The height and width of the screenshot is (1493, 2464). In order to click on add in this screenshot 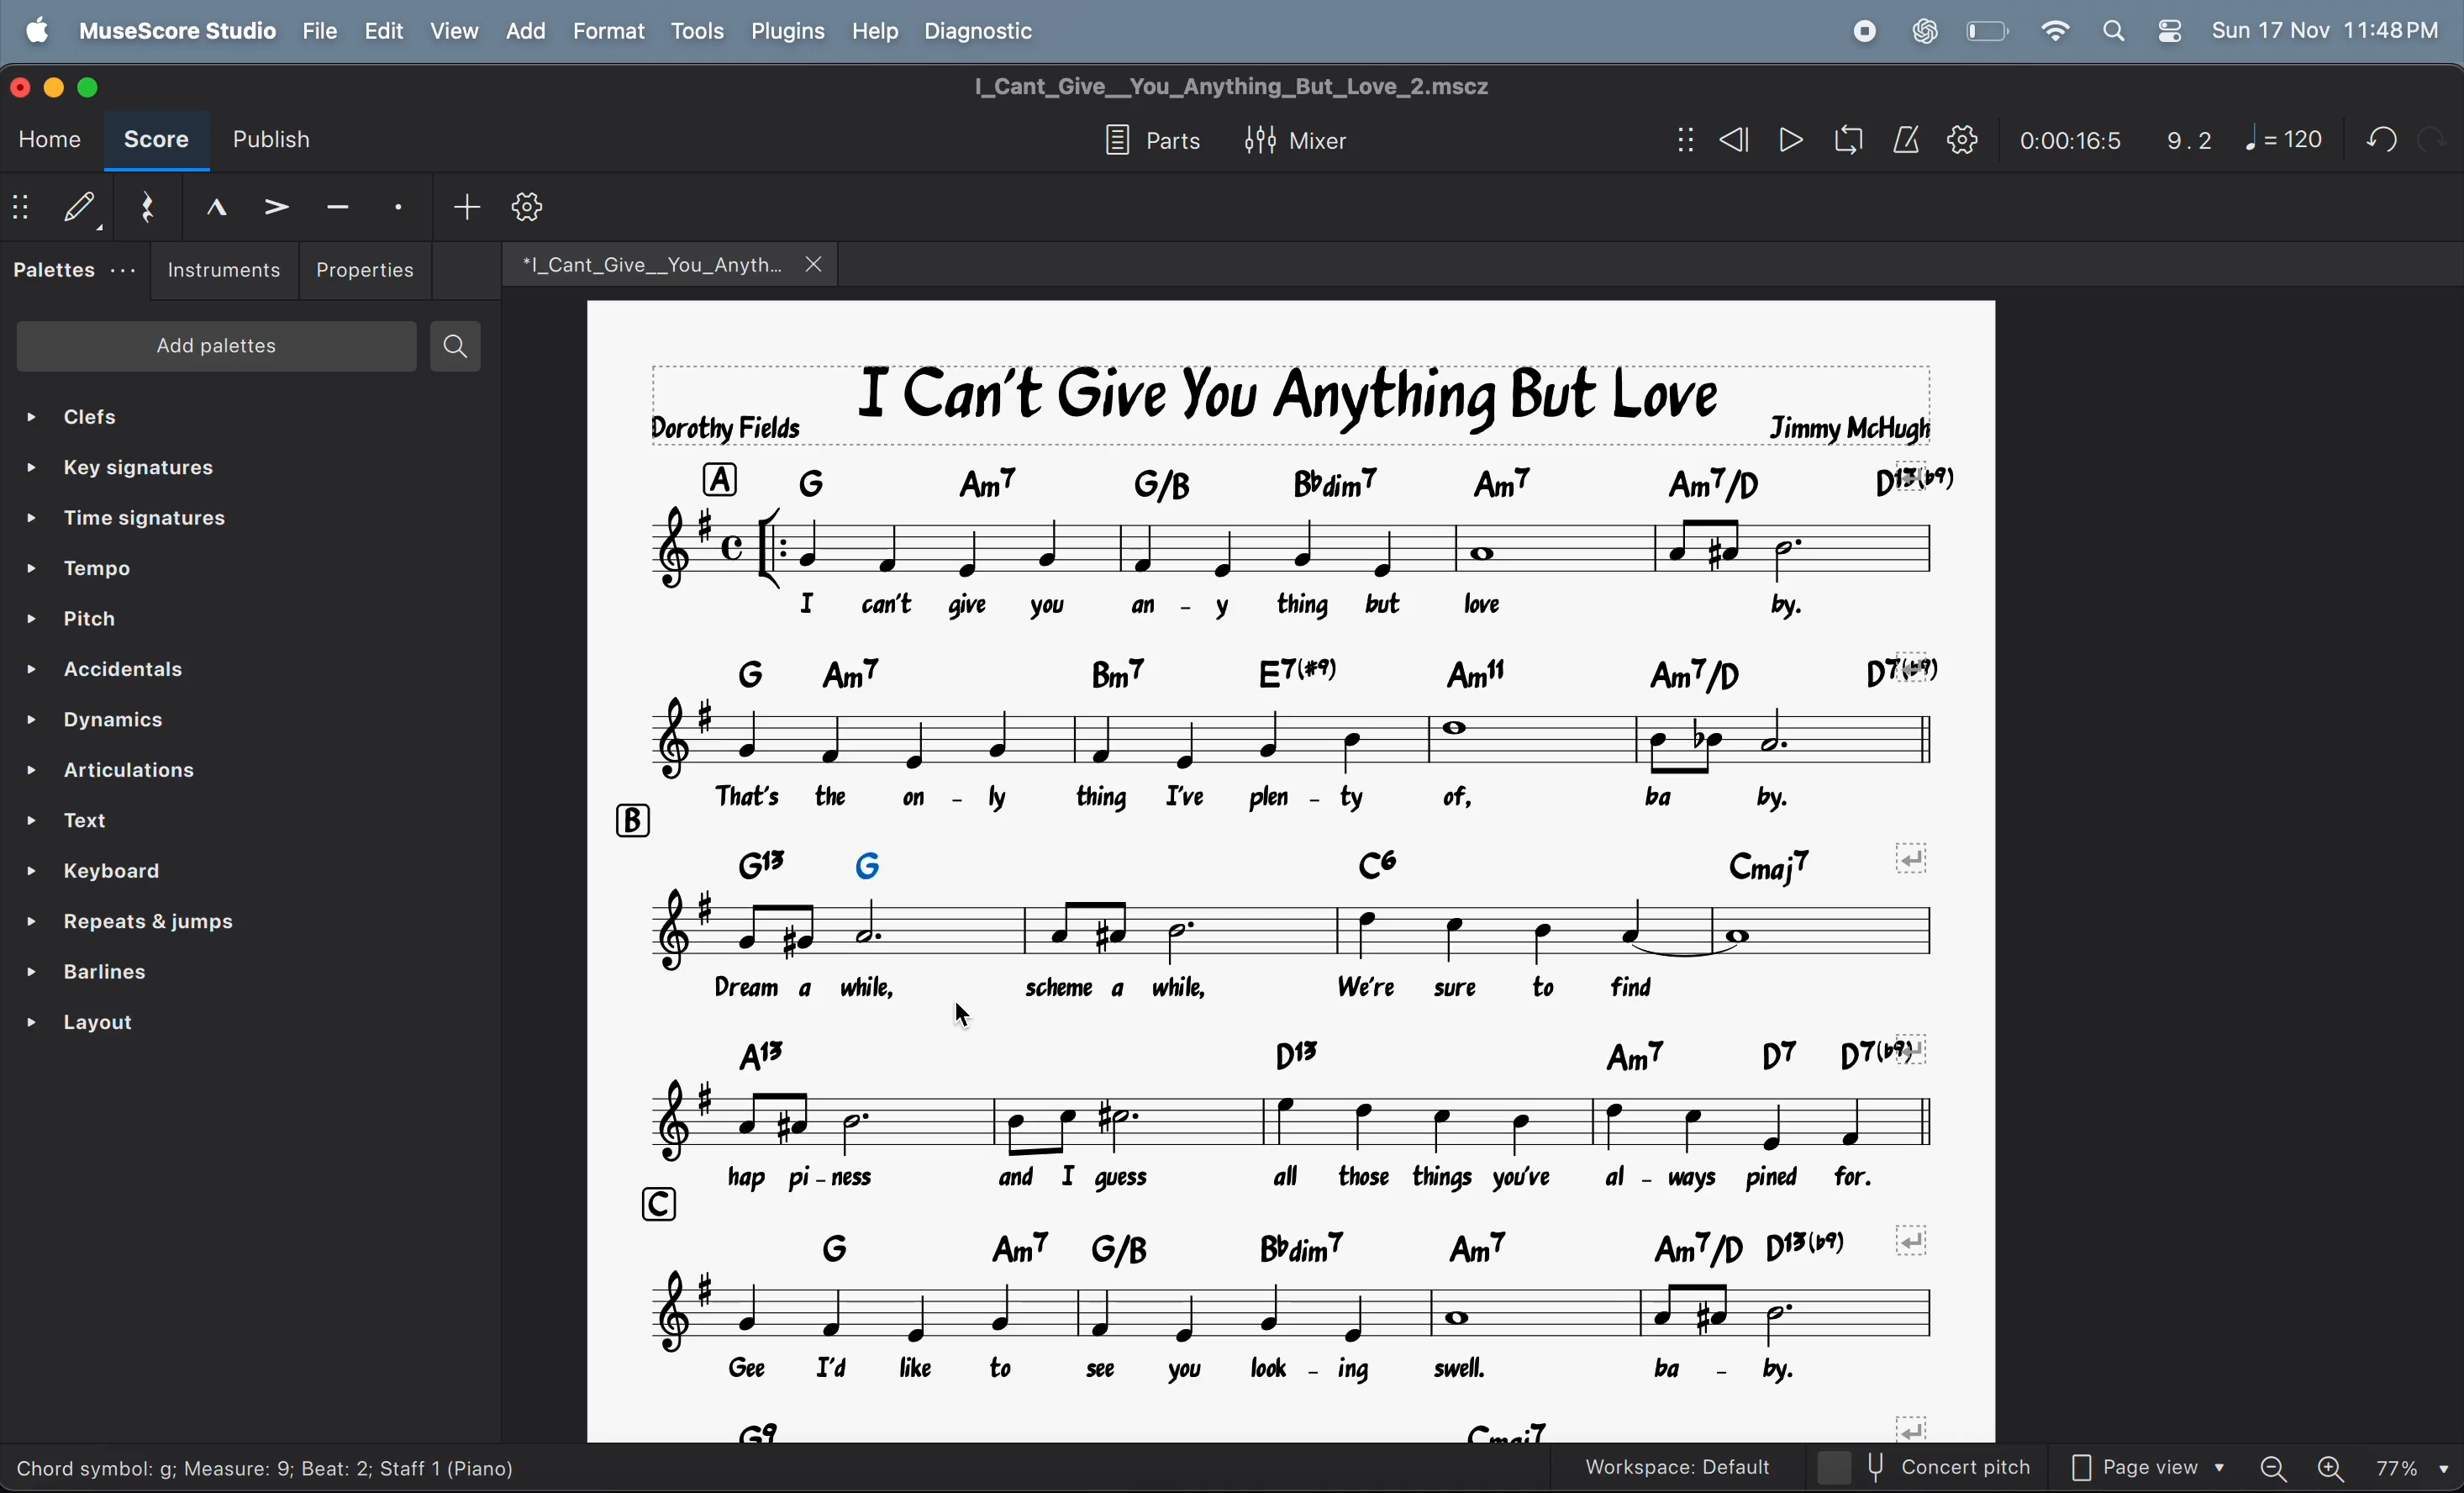, I will do `click(526, 32)`.